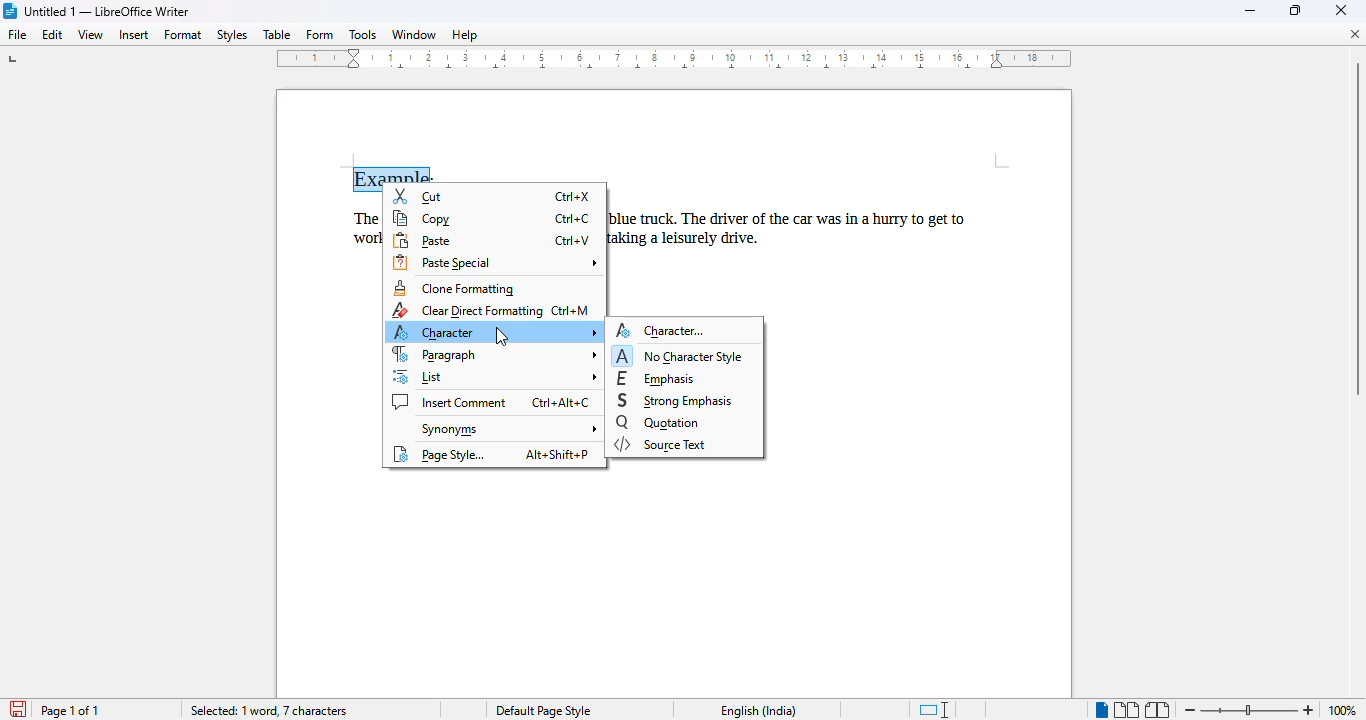 Image resolution: width=1366 pixels, height=720 pixels. I want to click on multi-page view, so click(1126, 710).